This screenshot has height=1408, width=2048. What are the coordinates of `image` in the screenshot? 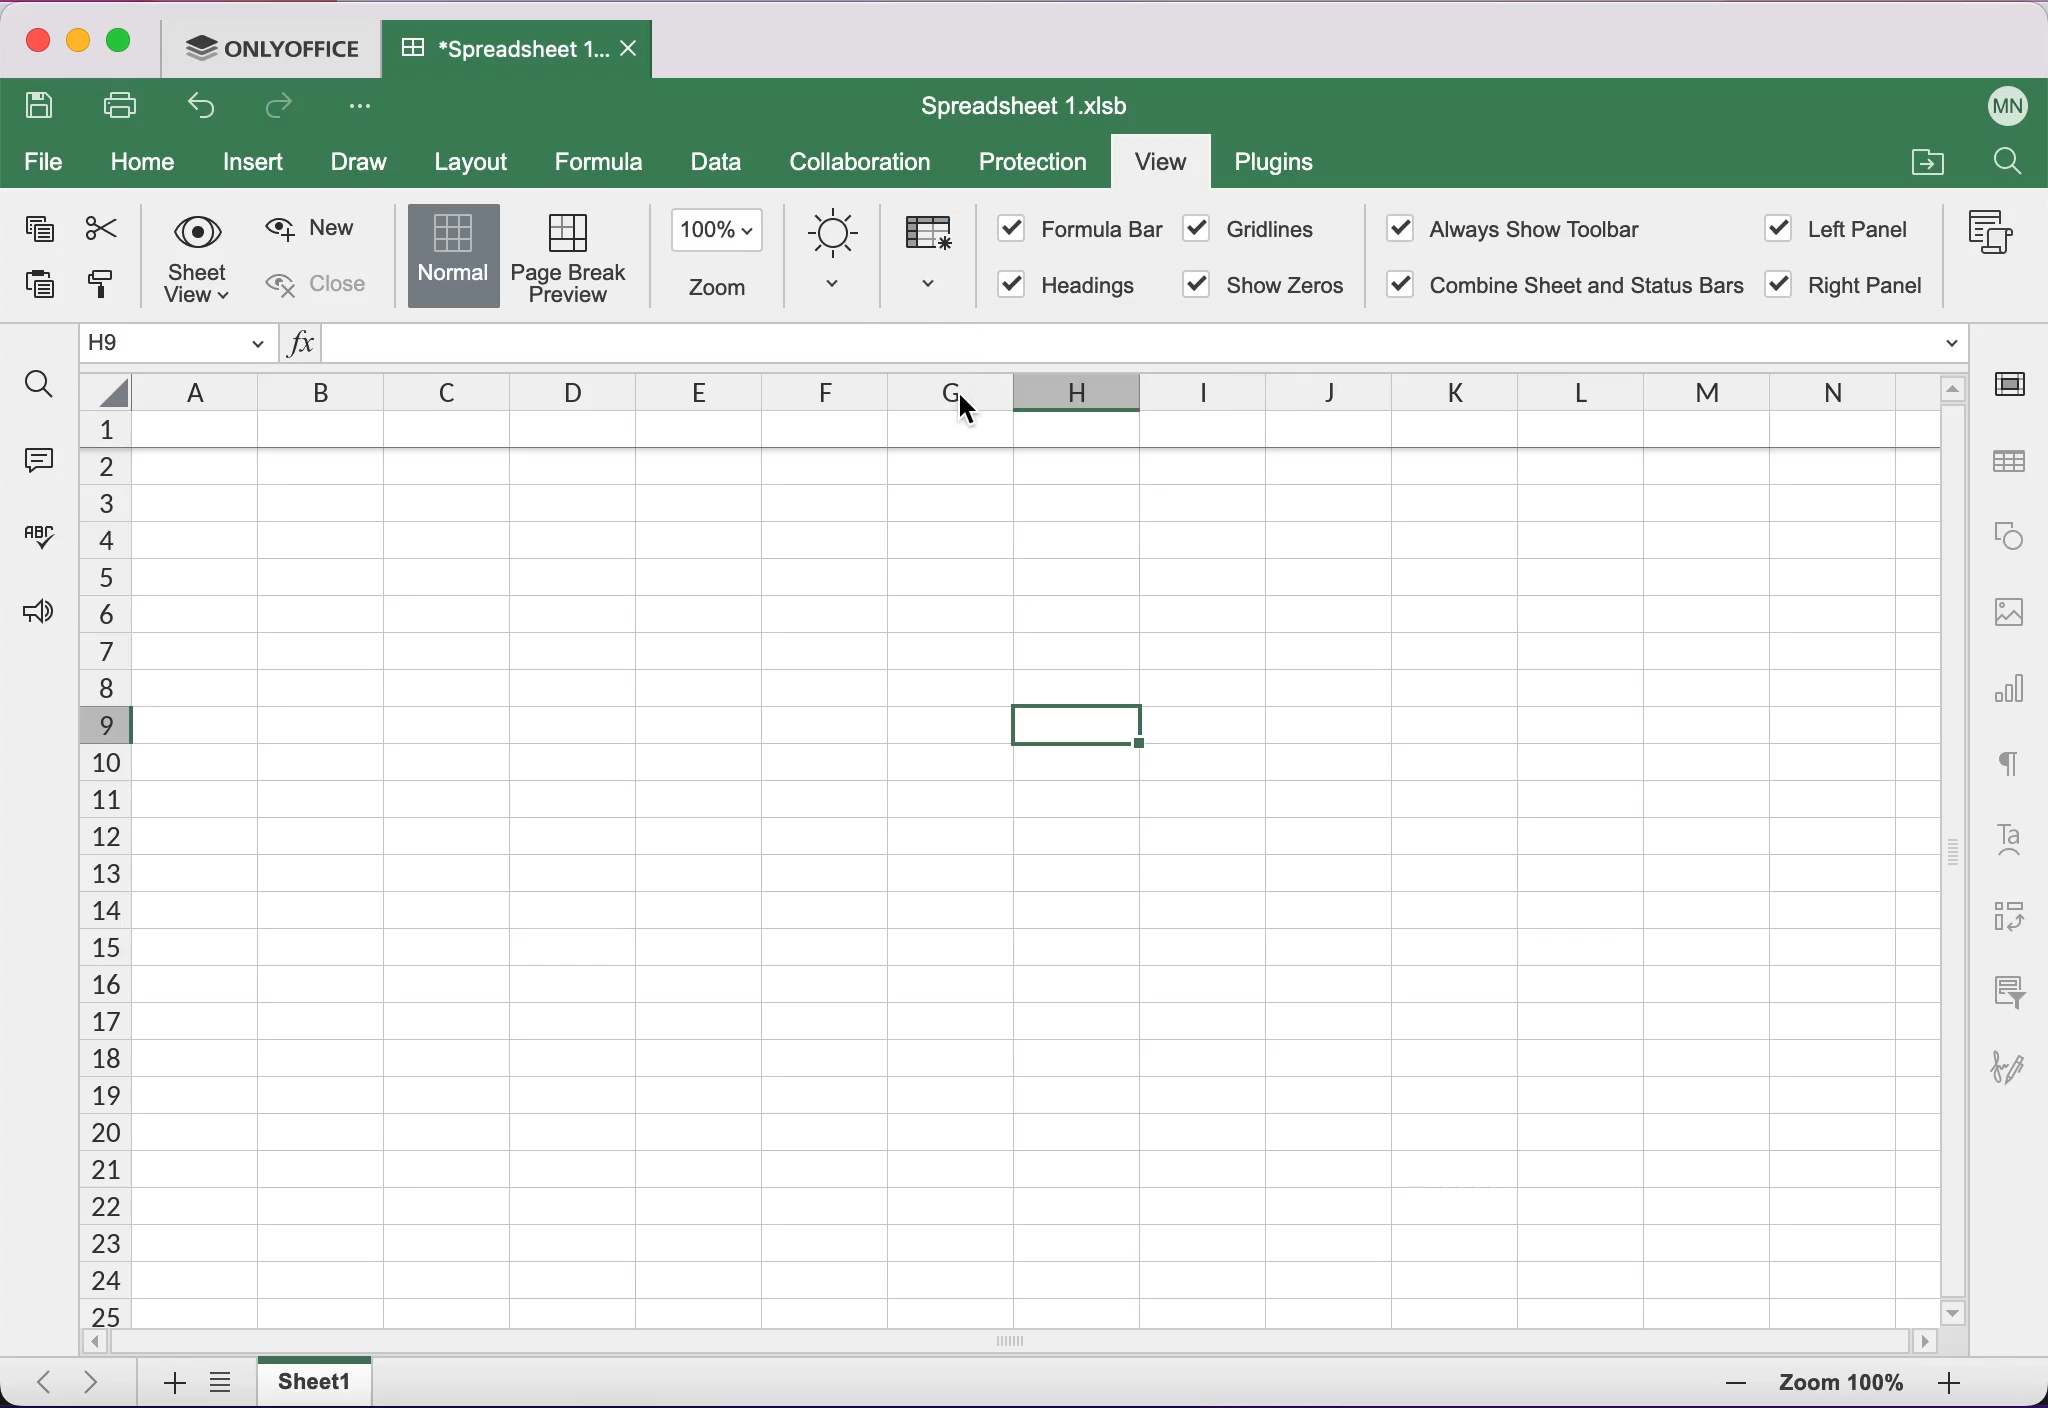 It's located at (366, 256).